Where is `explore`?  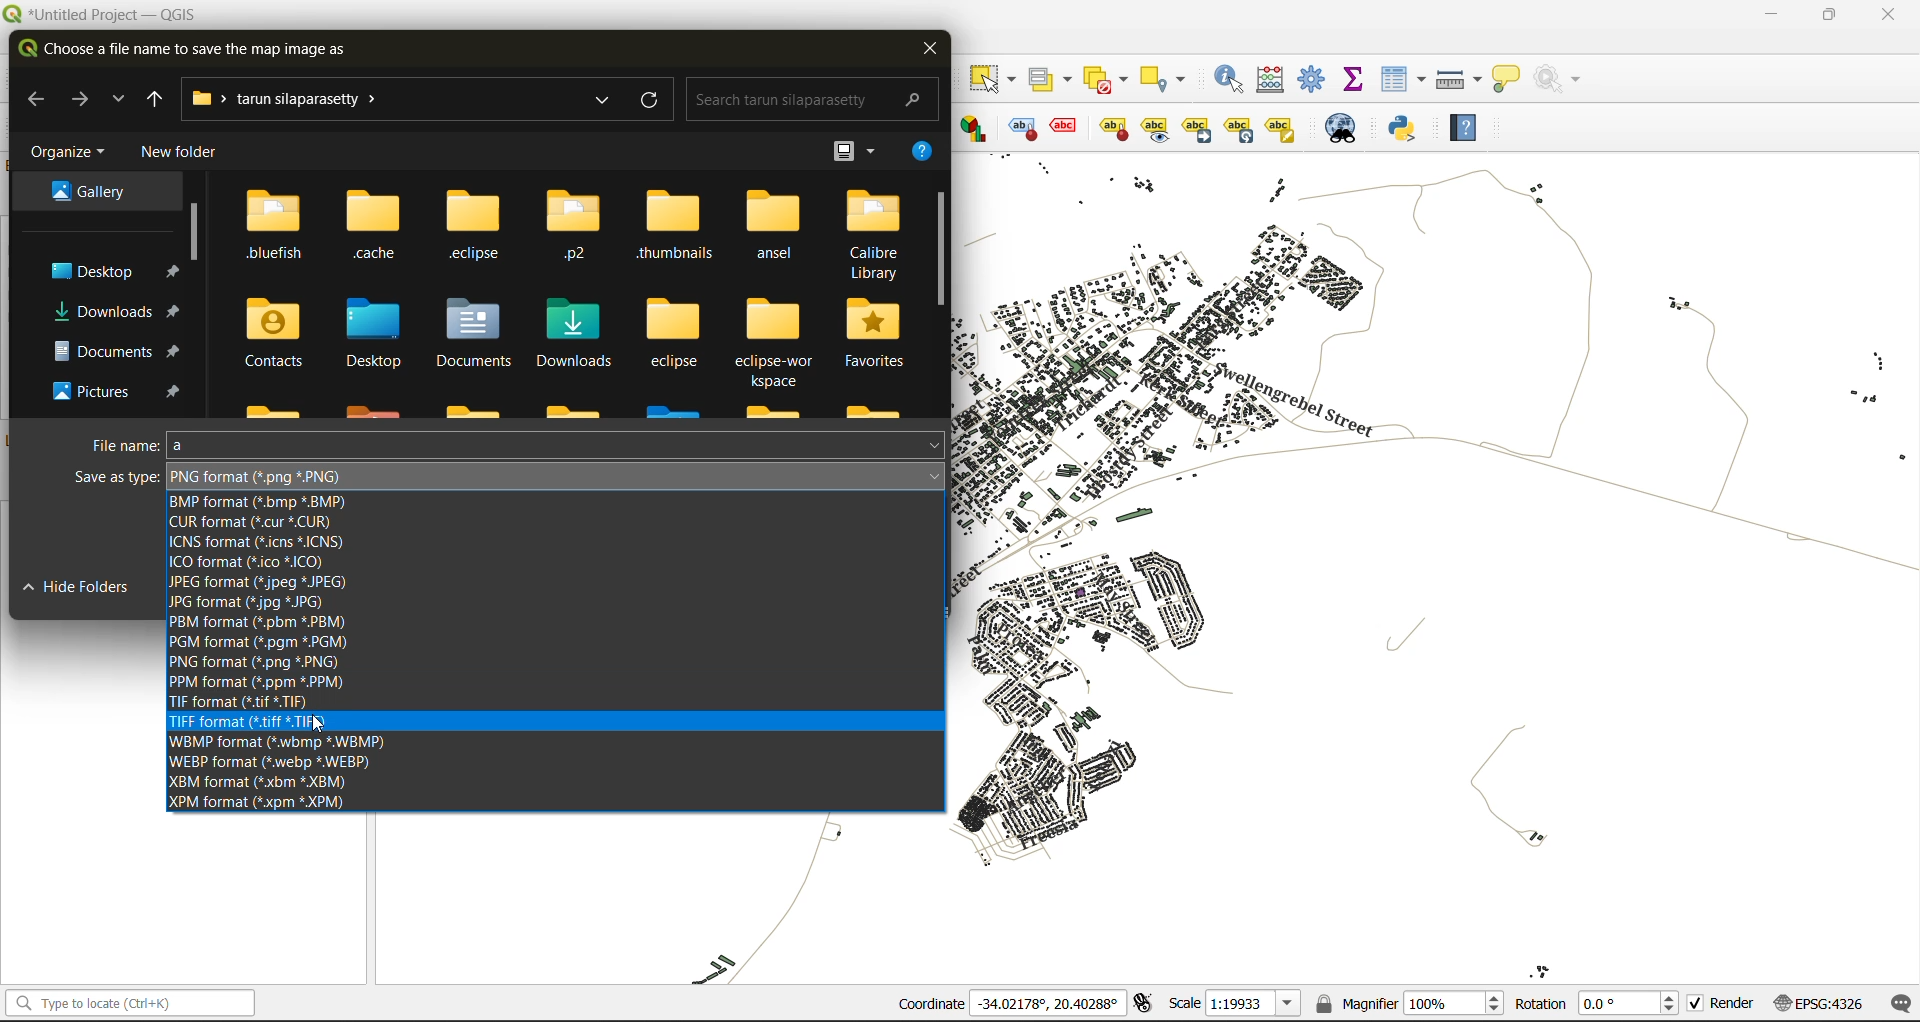
explore is located at coordinates (120, 101).